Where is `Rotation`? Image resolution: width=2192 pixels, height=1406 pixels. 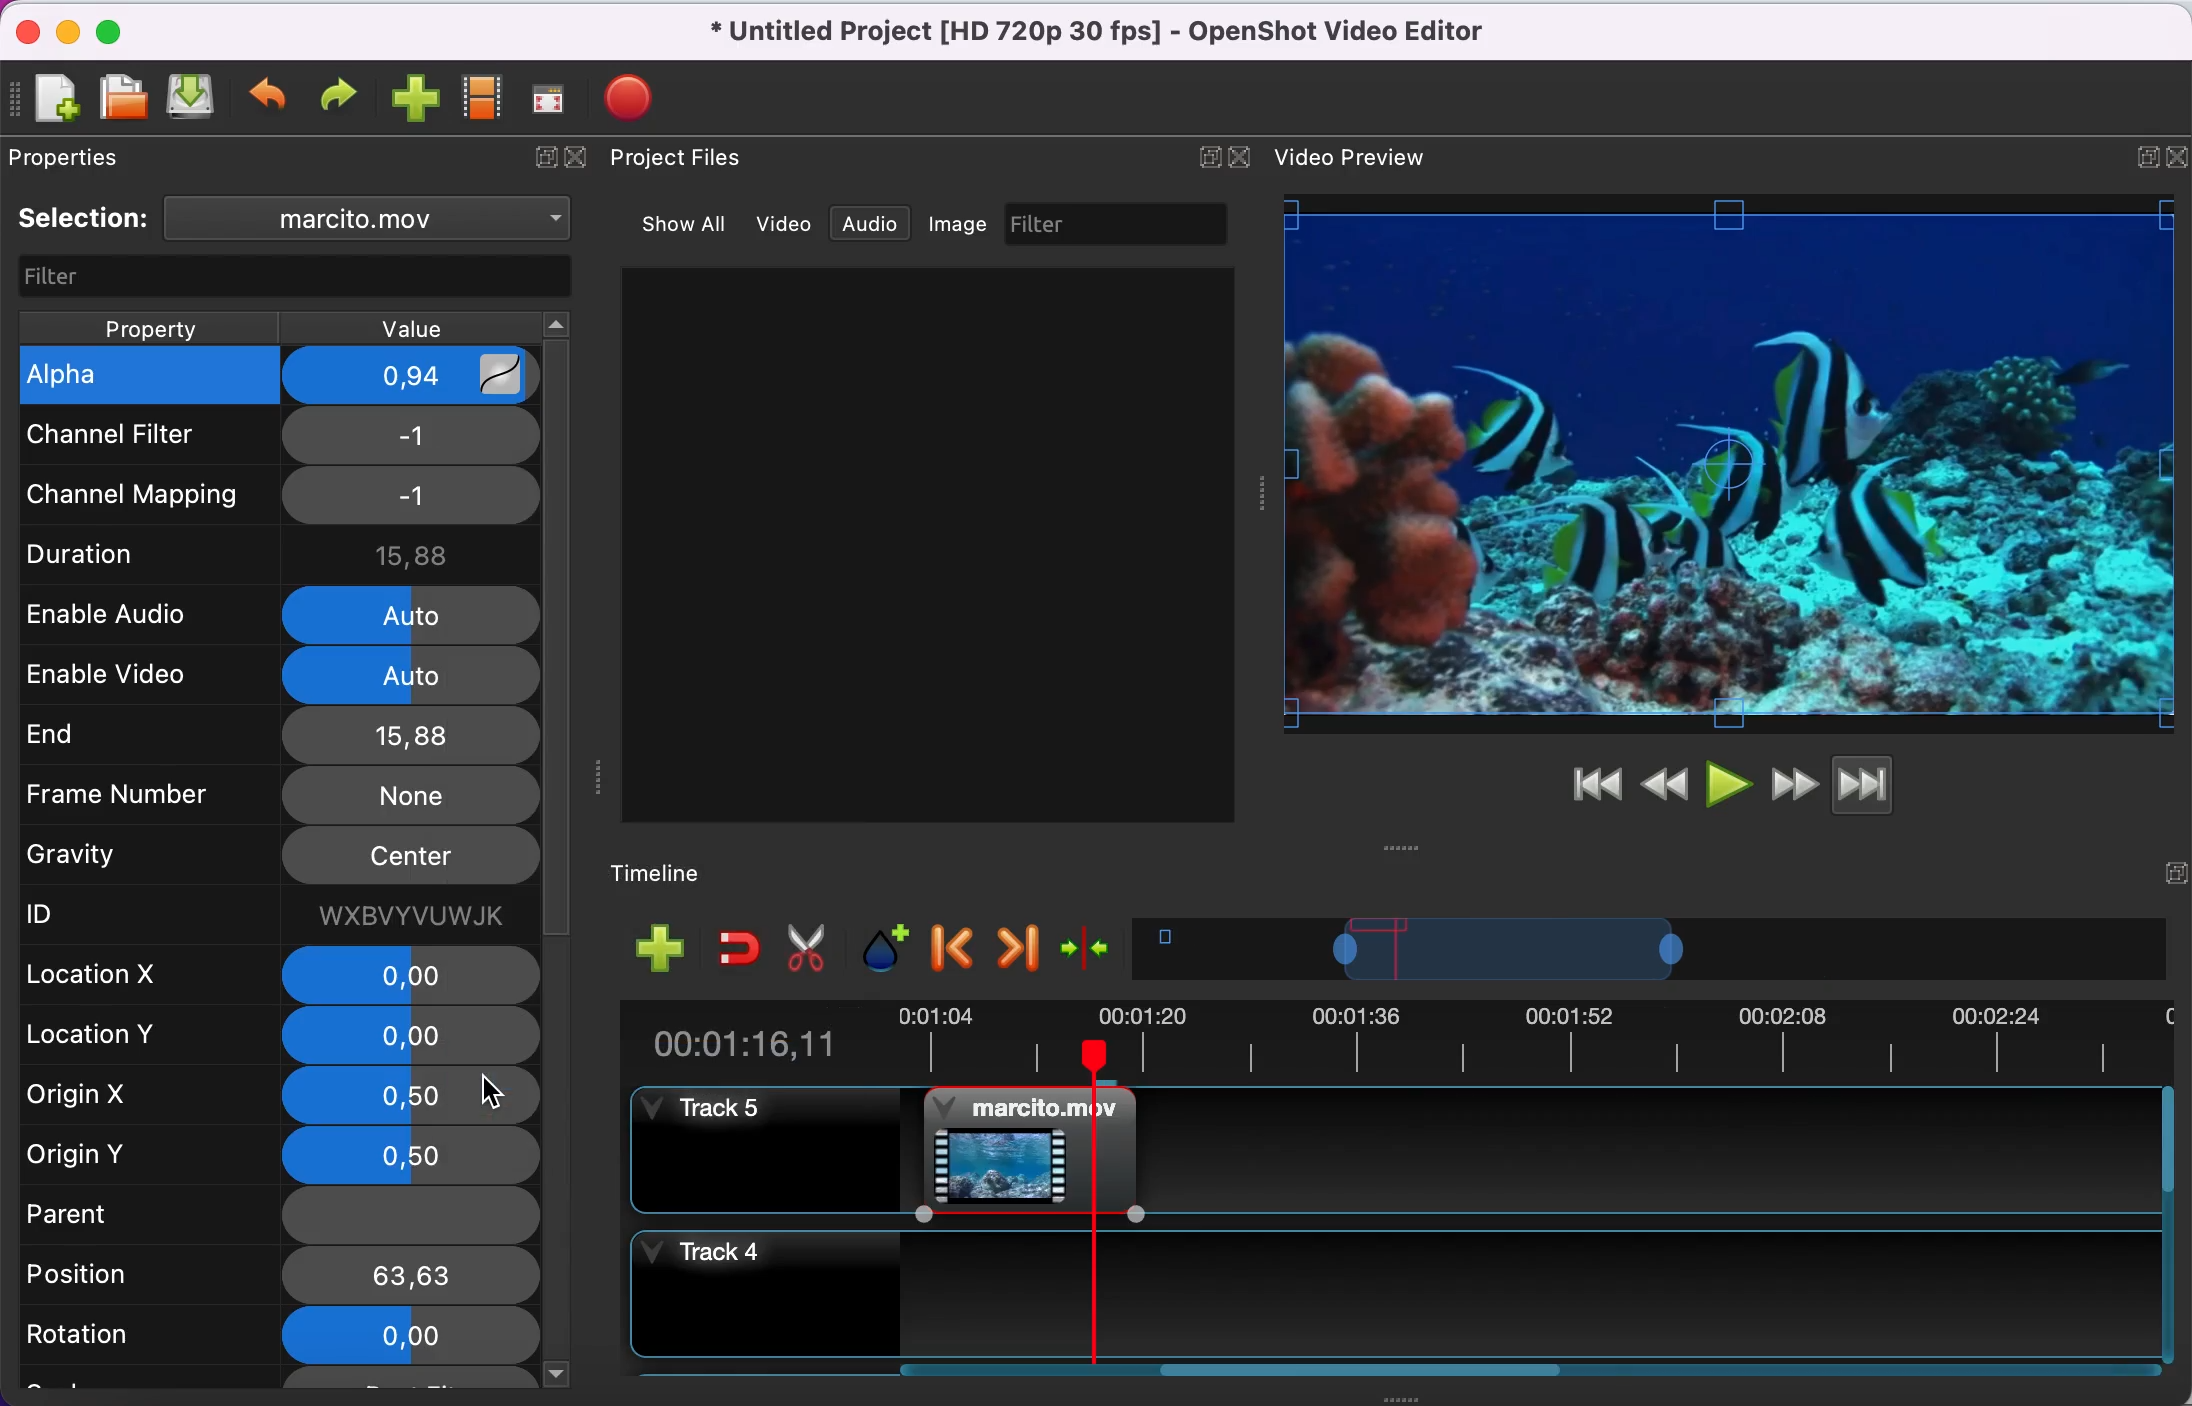
Rotation is located at coordinates (122, 1337).